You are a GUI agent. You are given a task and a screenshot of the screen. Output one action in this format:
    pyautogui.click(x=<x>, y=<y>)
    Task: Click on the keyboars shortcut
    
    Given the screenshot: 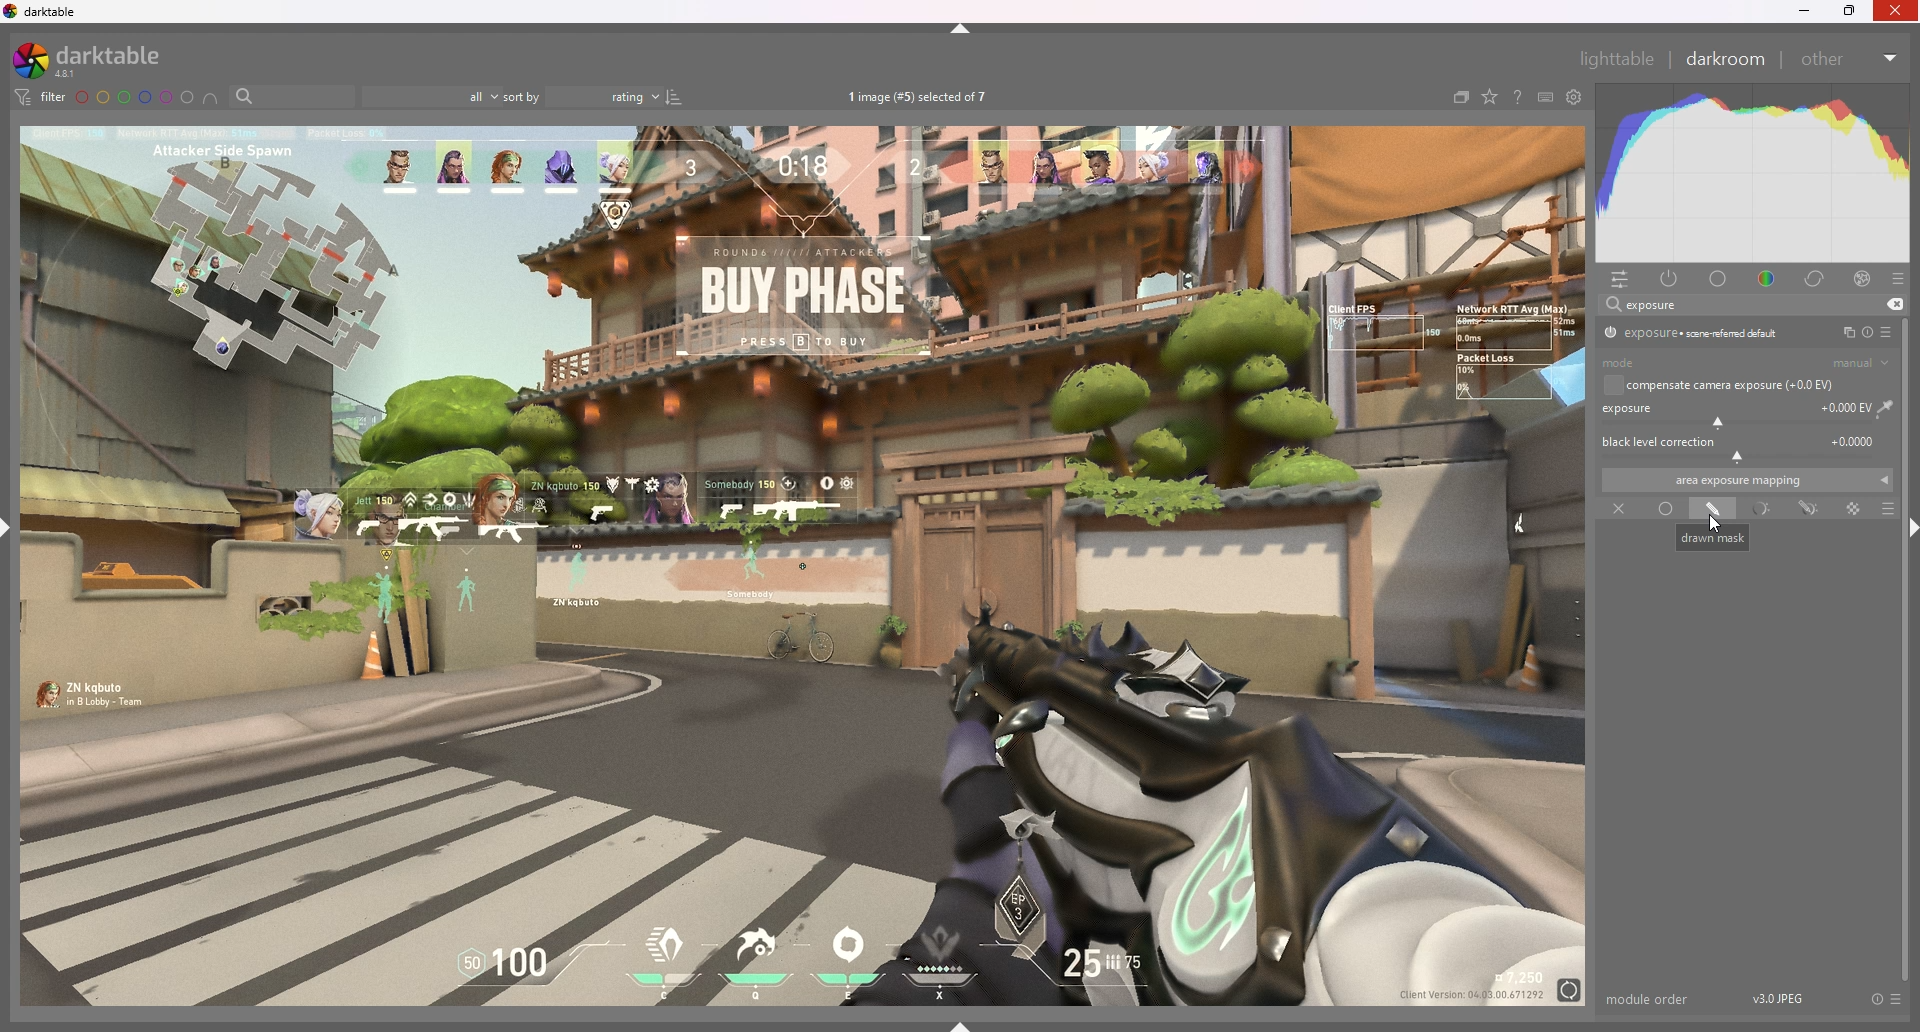 What is the action you would take?
    pyautogui.click(x=1544, y=97)
    